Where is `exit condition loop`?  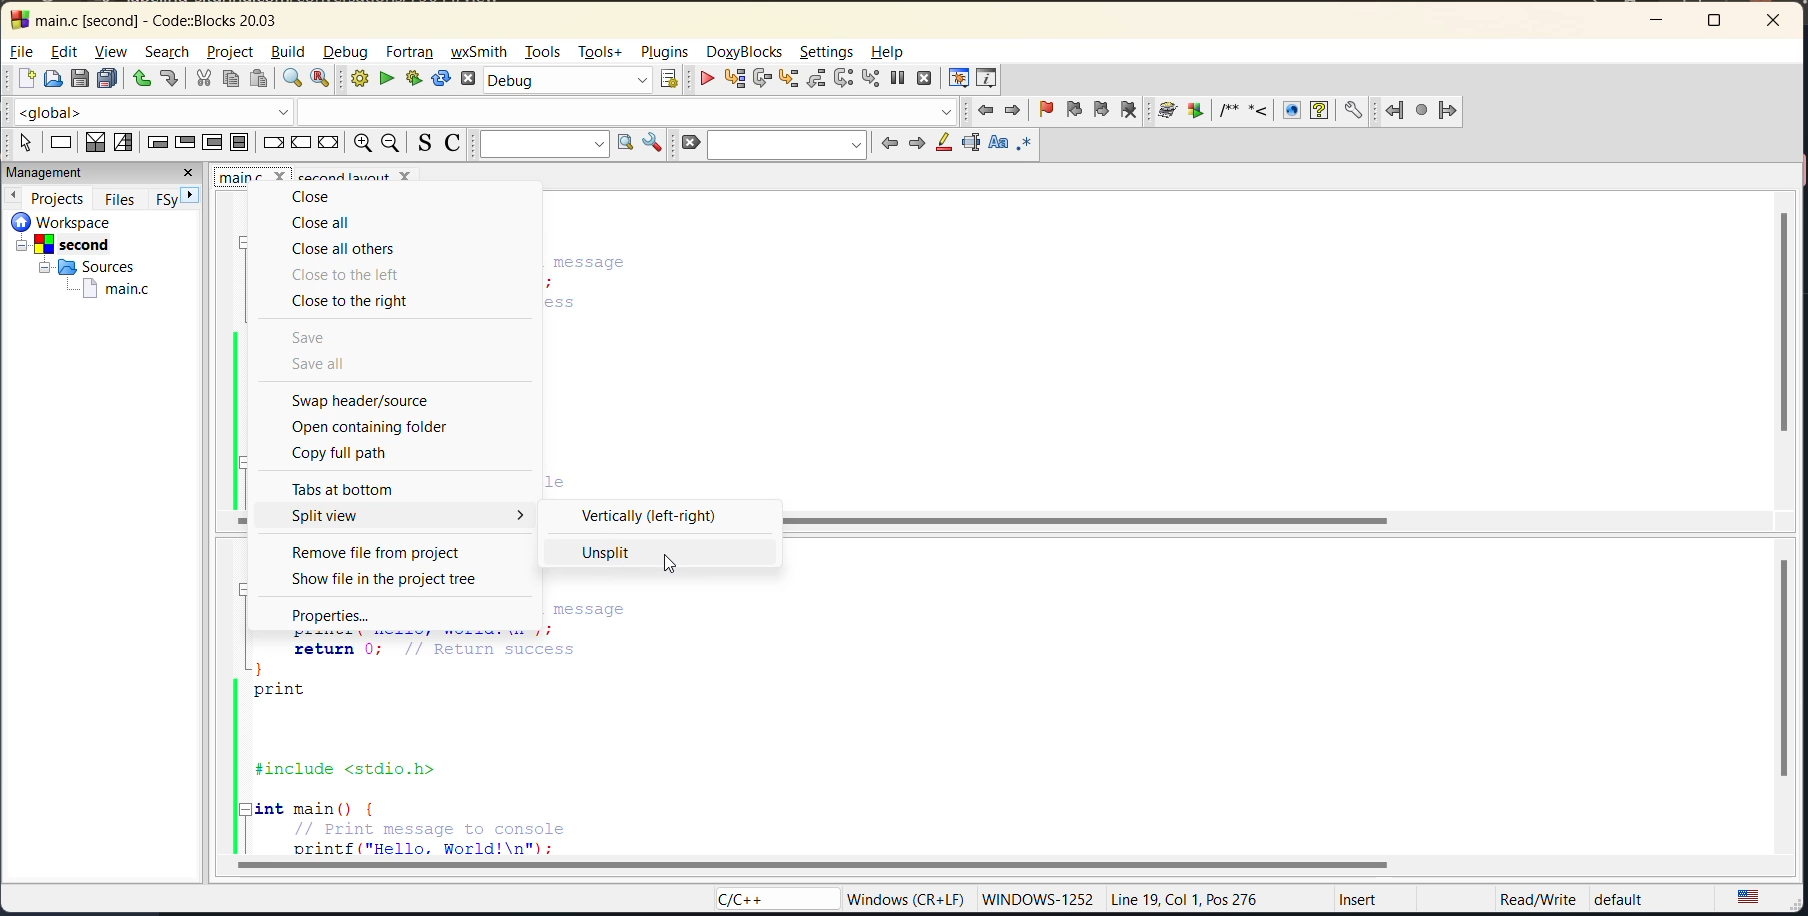 exit condition loop is located at coordinates (183, 143).